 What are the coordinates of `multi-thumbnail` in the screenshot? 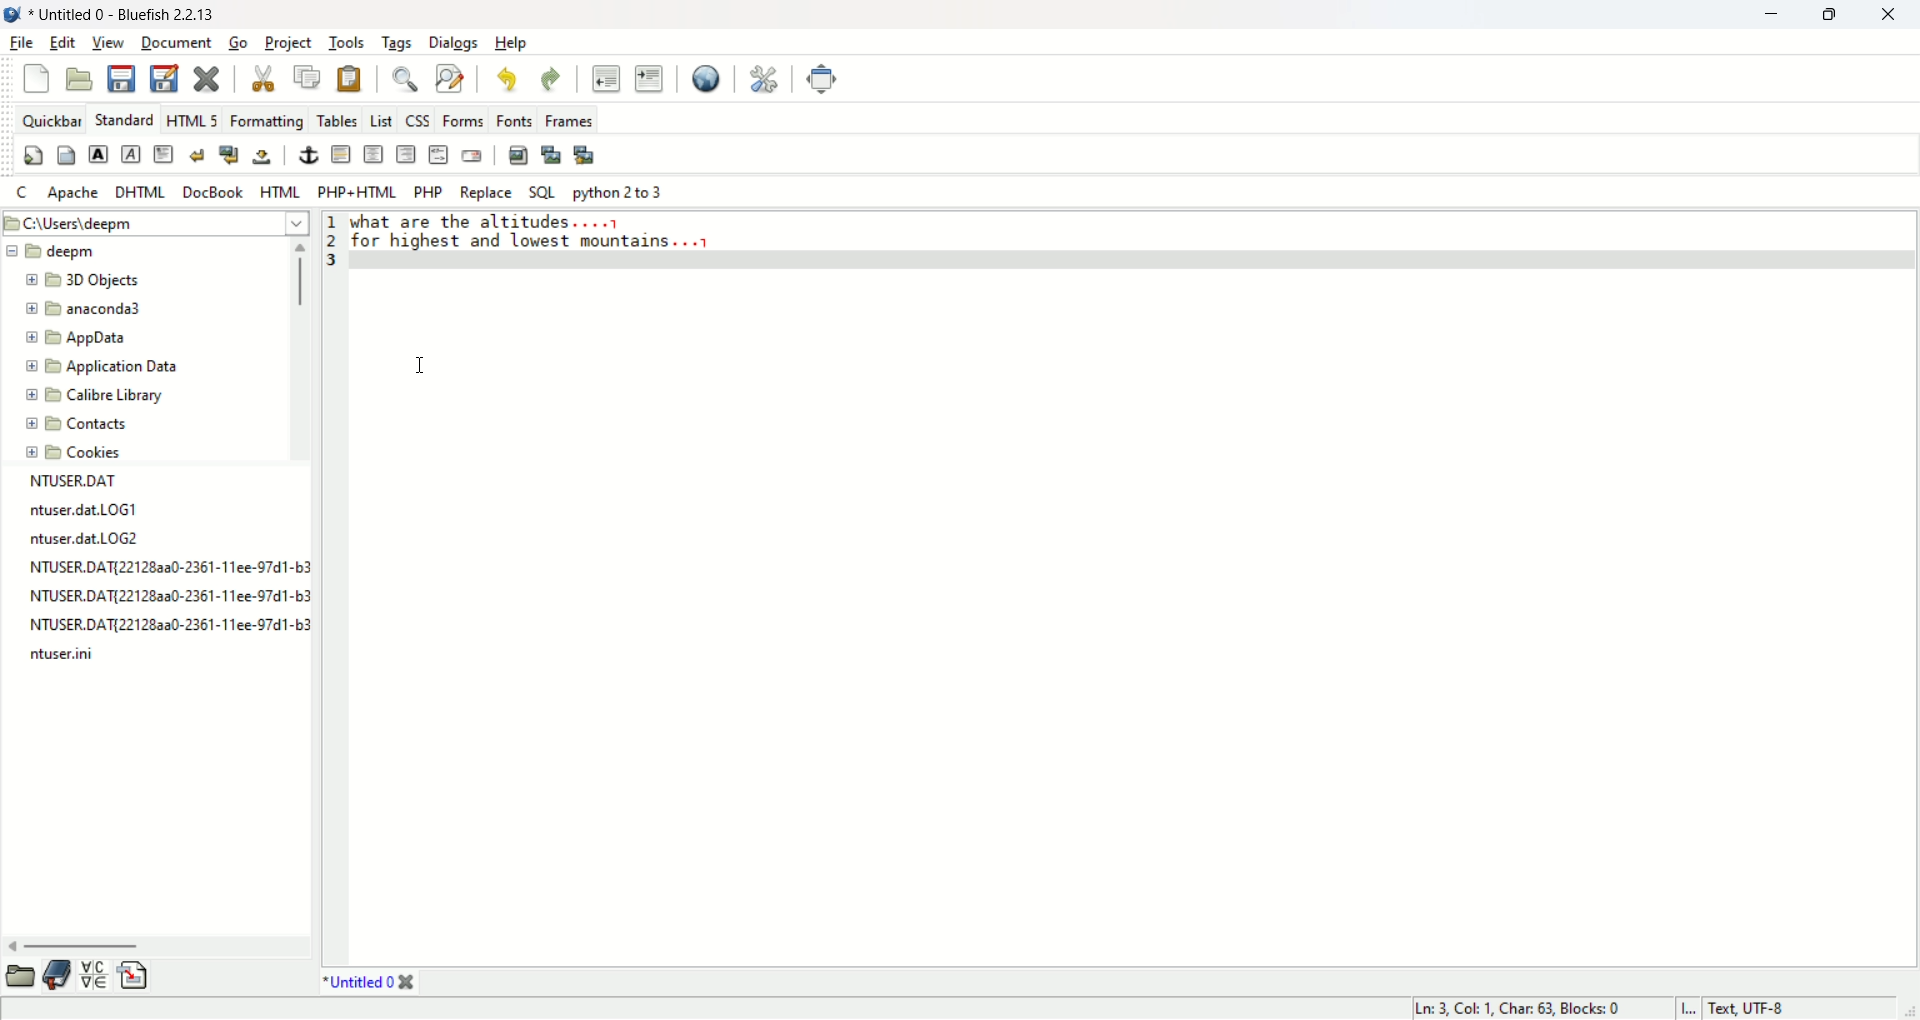 It's located at (584, 153).